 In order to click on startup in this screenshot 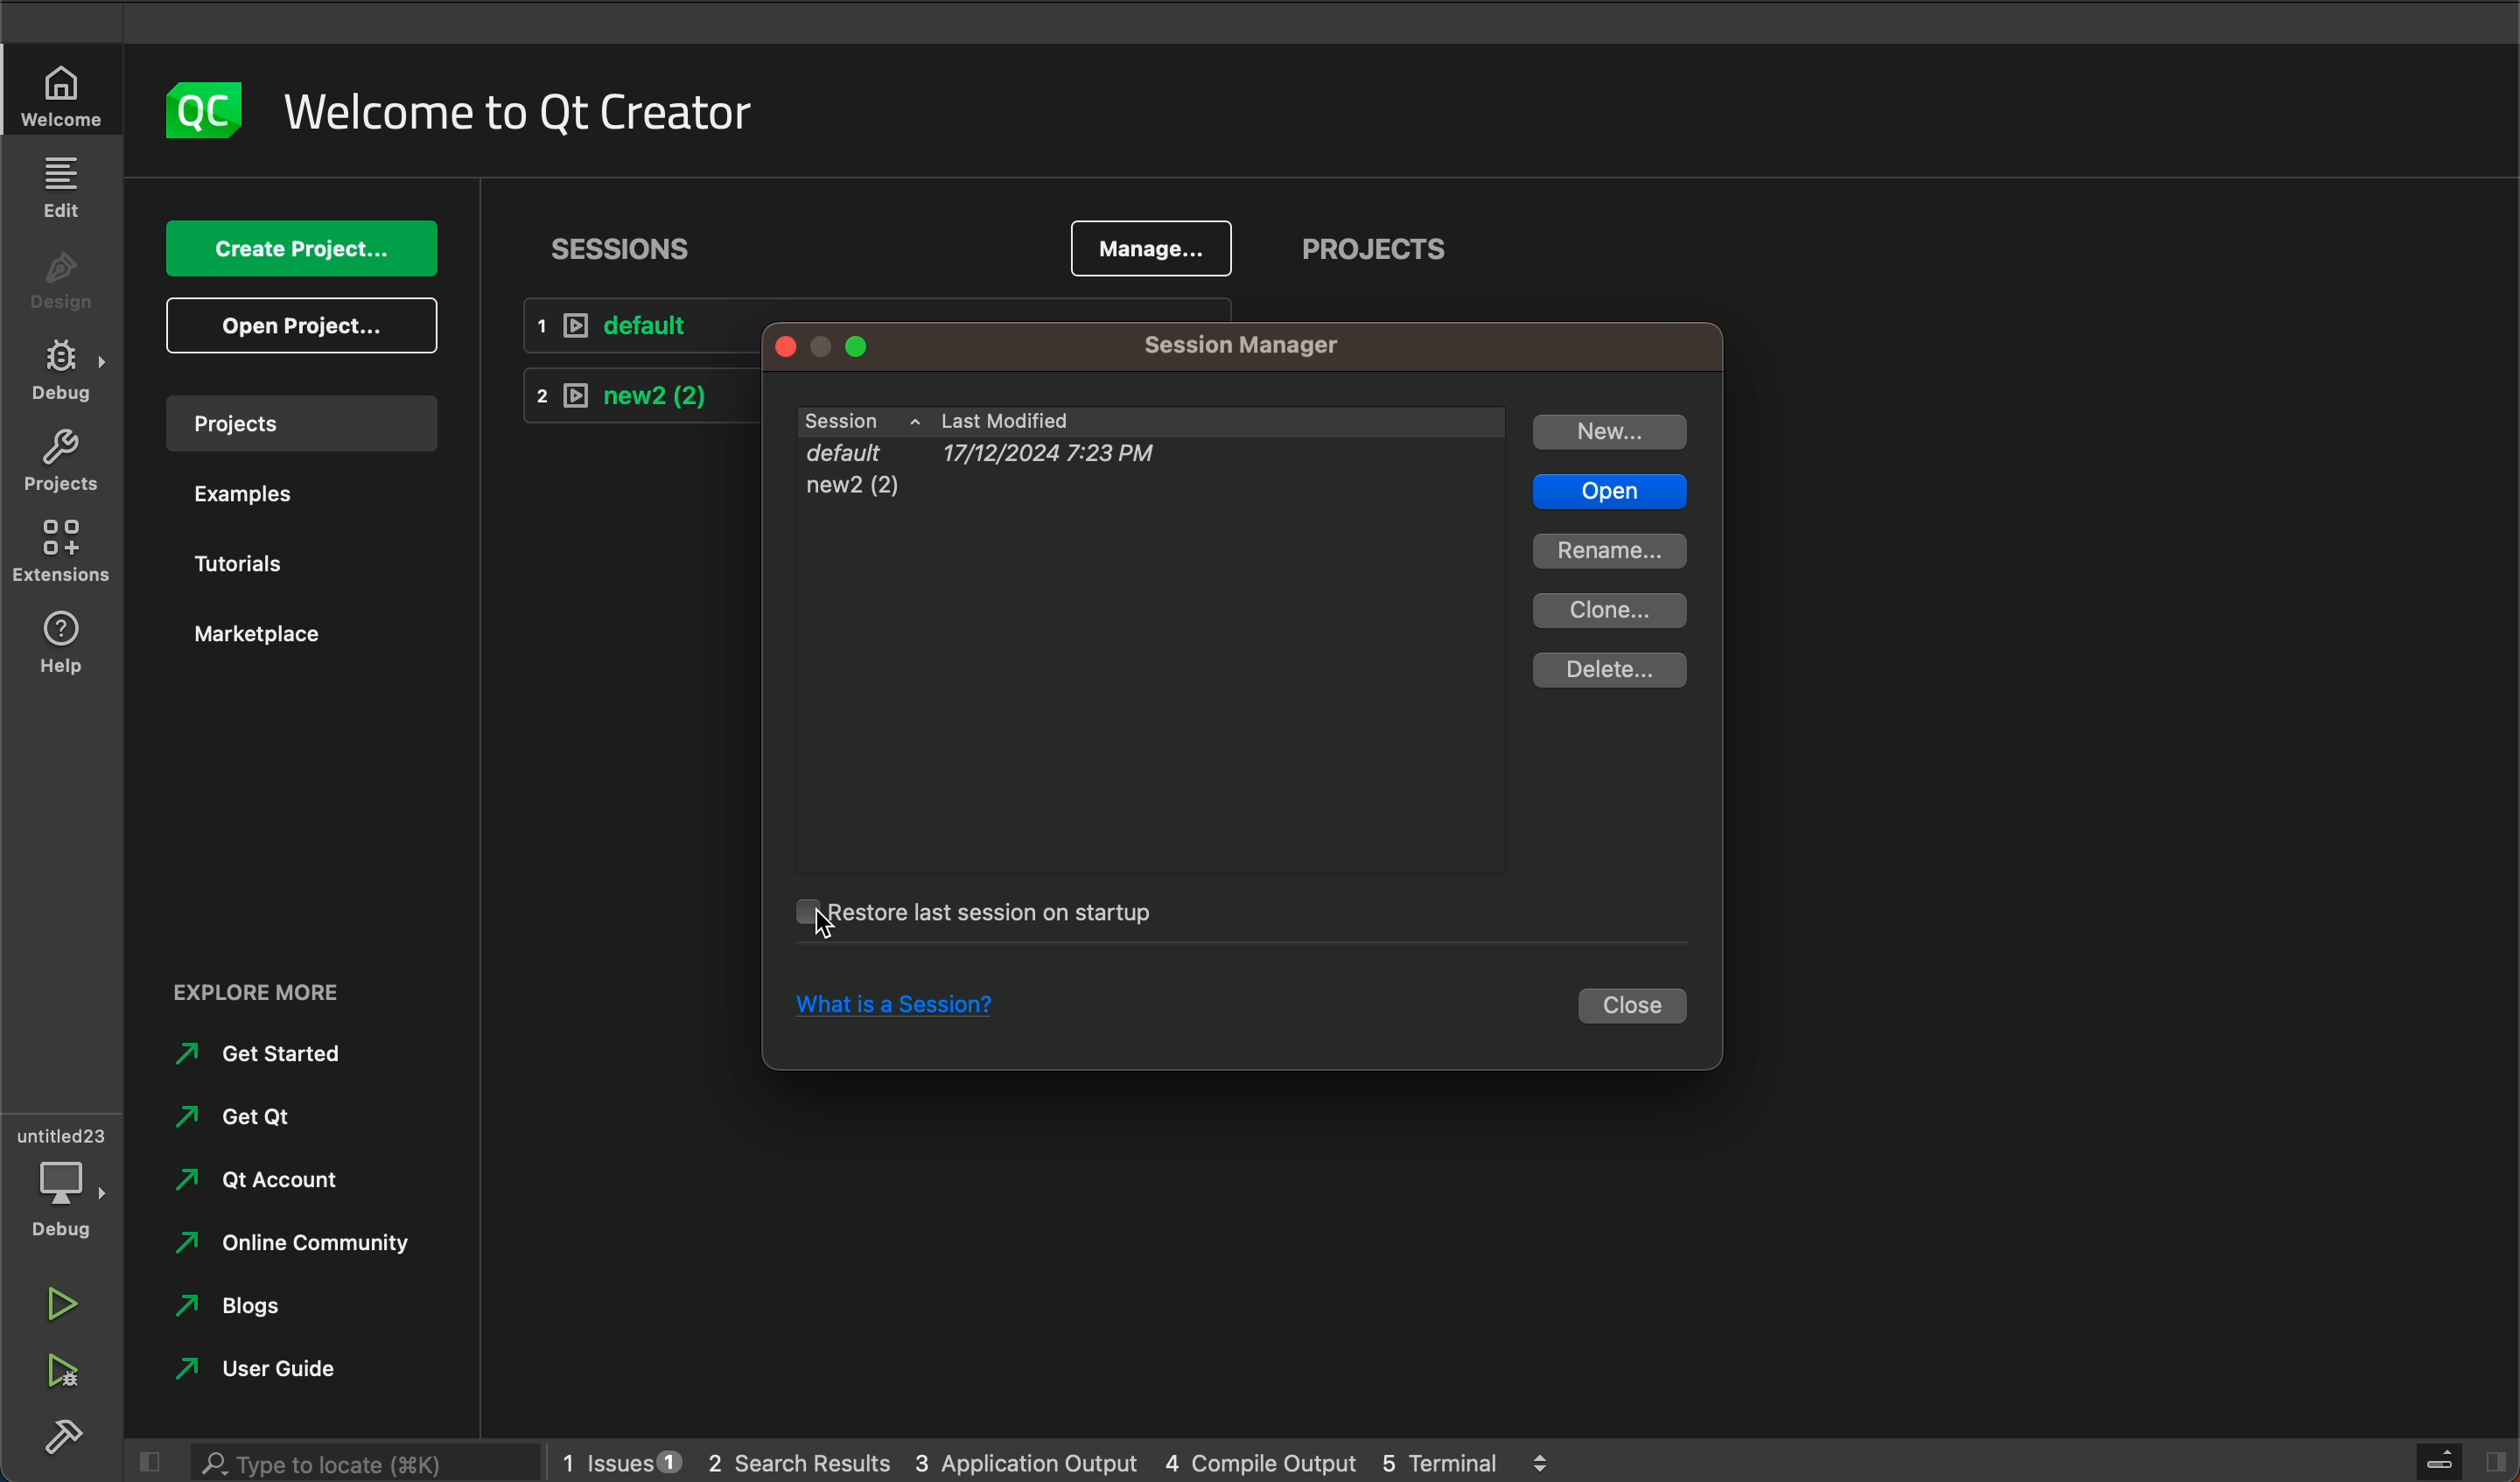, I will do `click(979, 911)`.